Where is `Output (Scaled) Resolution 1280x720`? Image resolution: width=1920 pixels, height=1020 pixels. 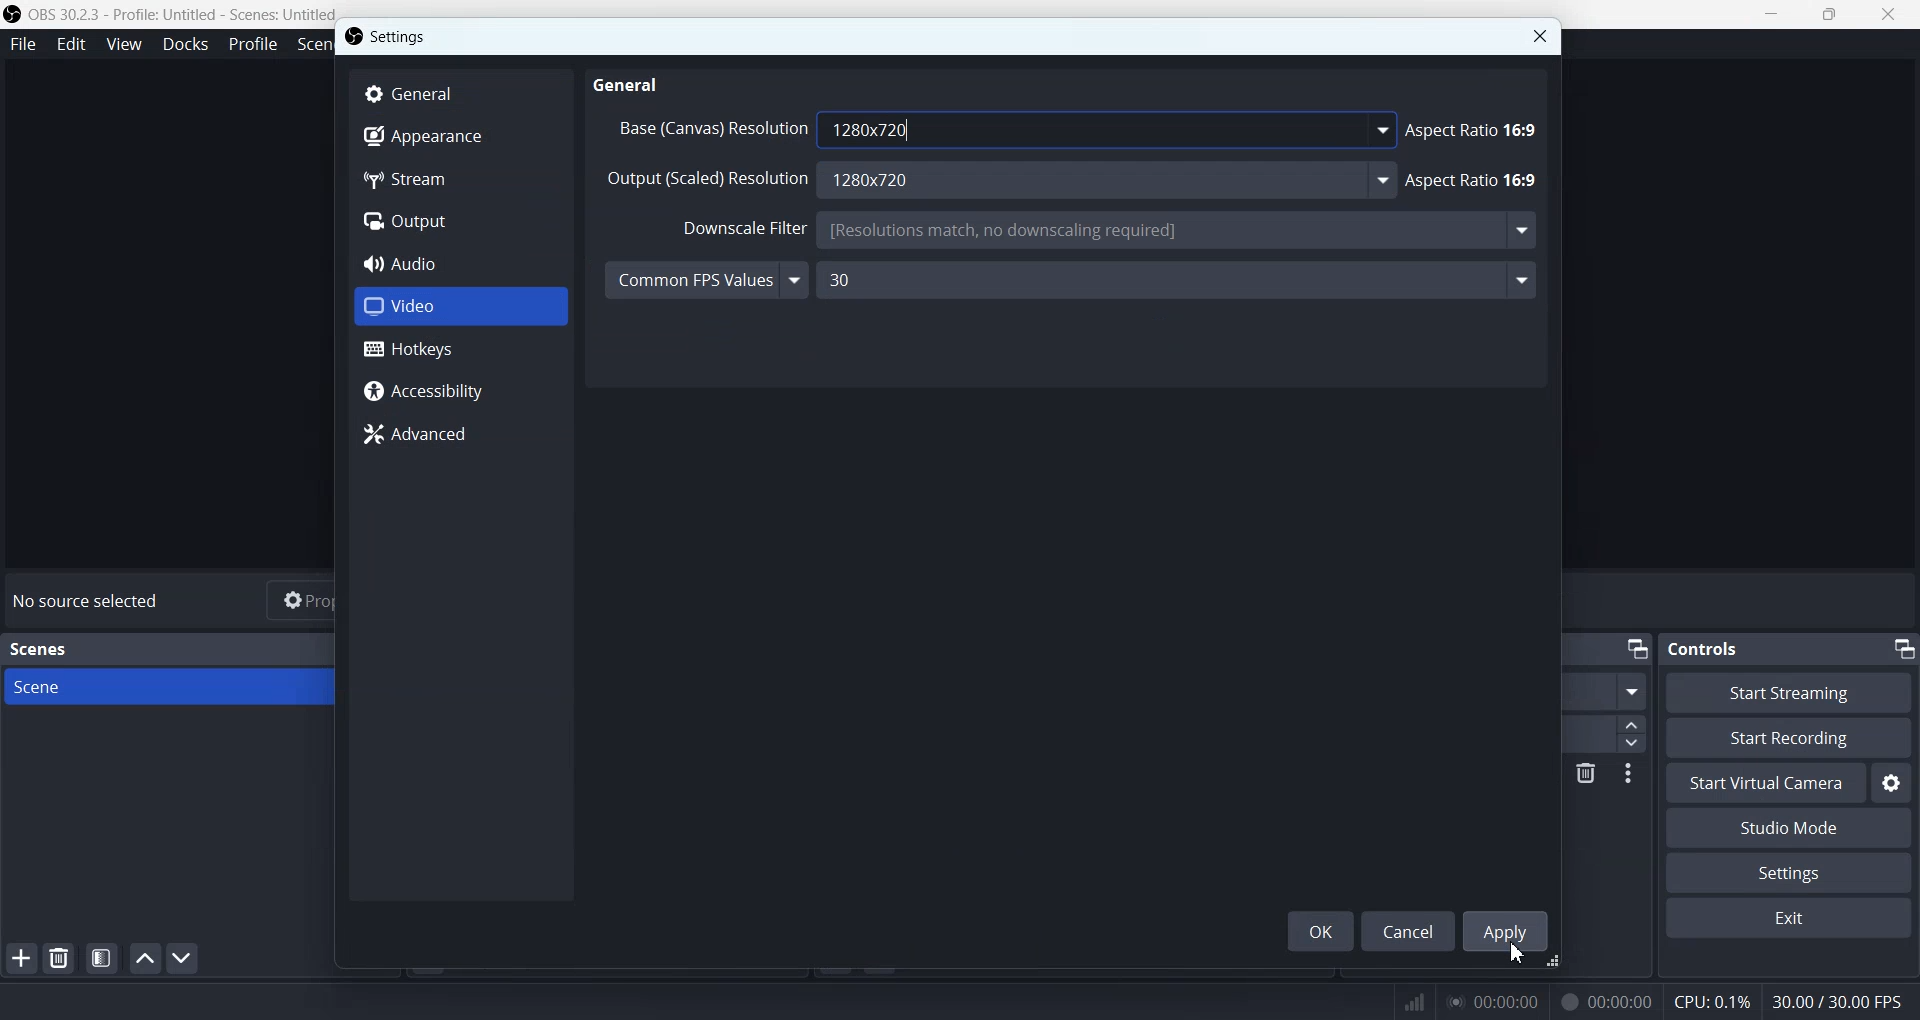
Output (Scaled) Resolution 1280x720 is located at coordinates (997, 179).